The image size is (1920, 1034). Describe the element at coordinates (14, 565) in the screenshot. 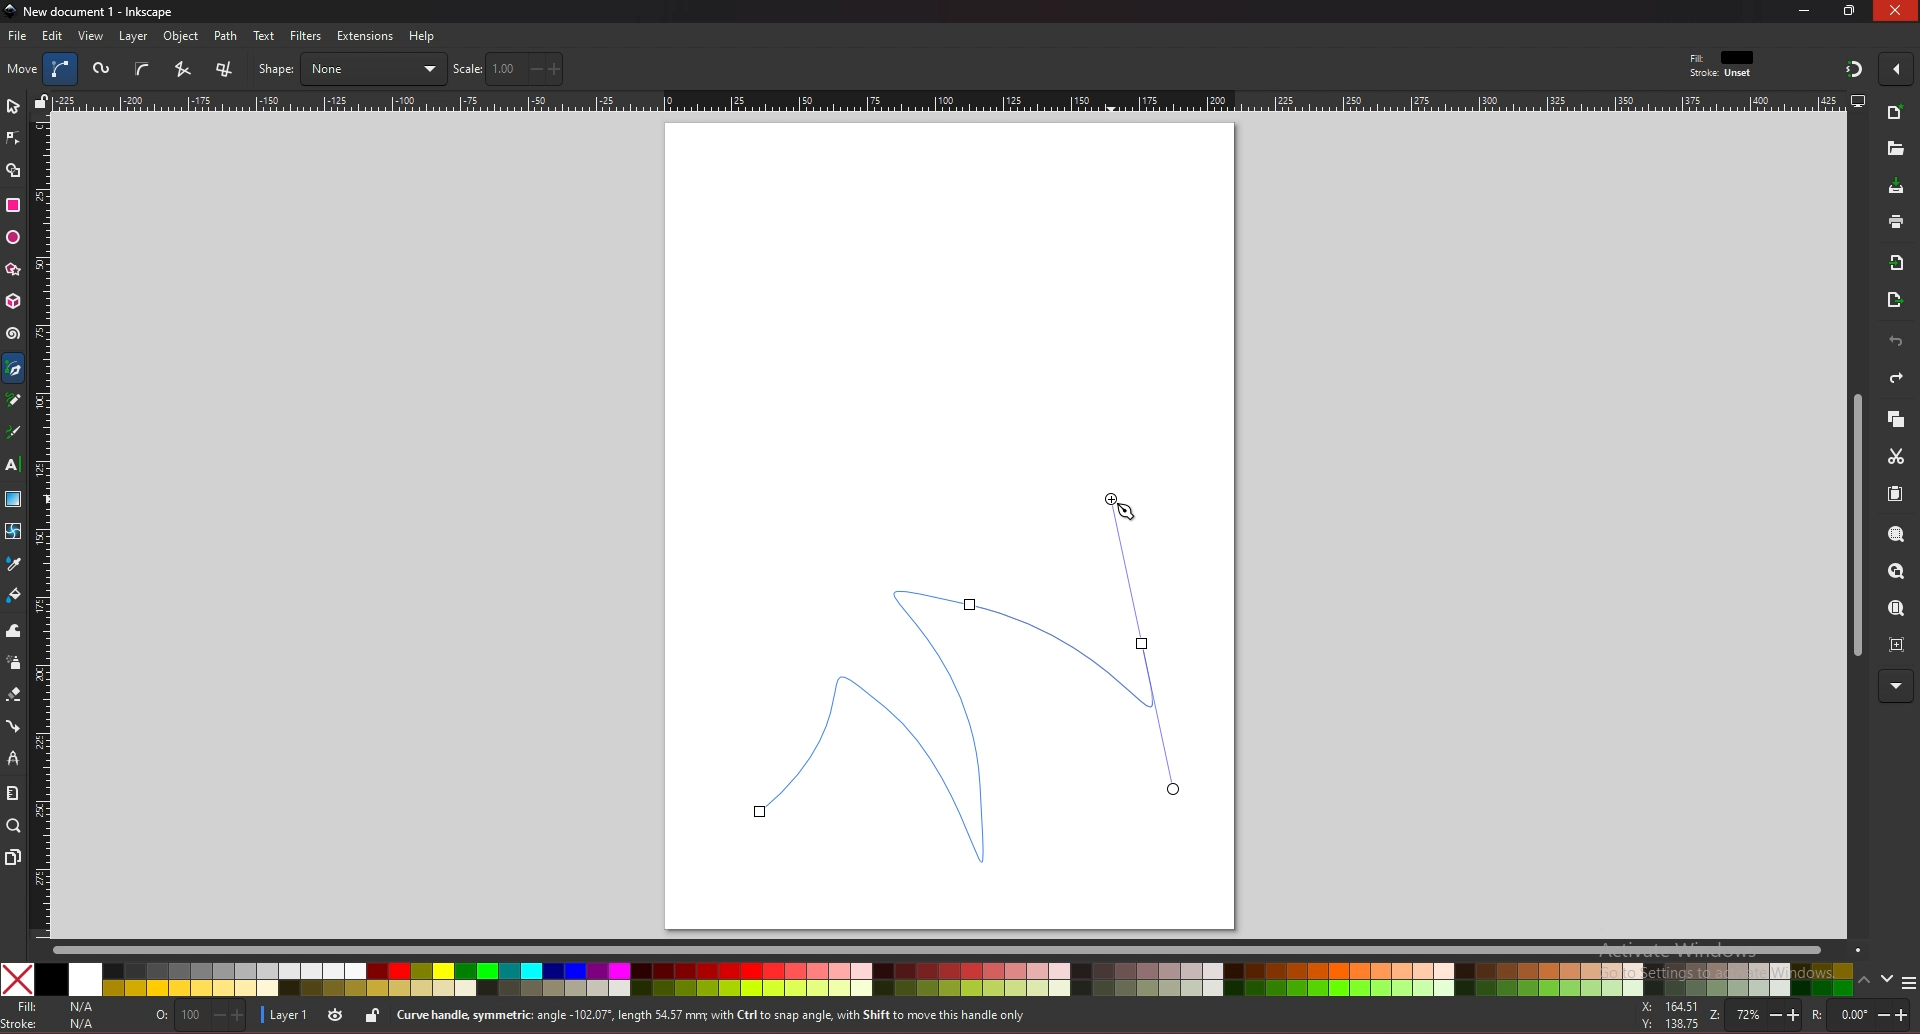

I see `dropper` at that location.